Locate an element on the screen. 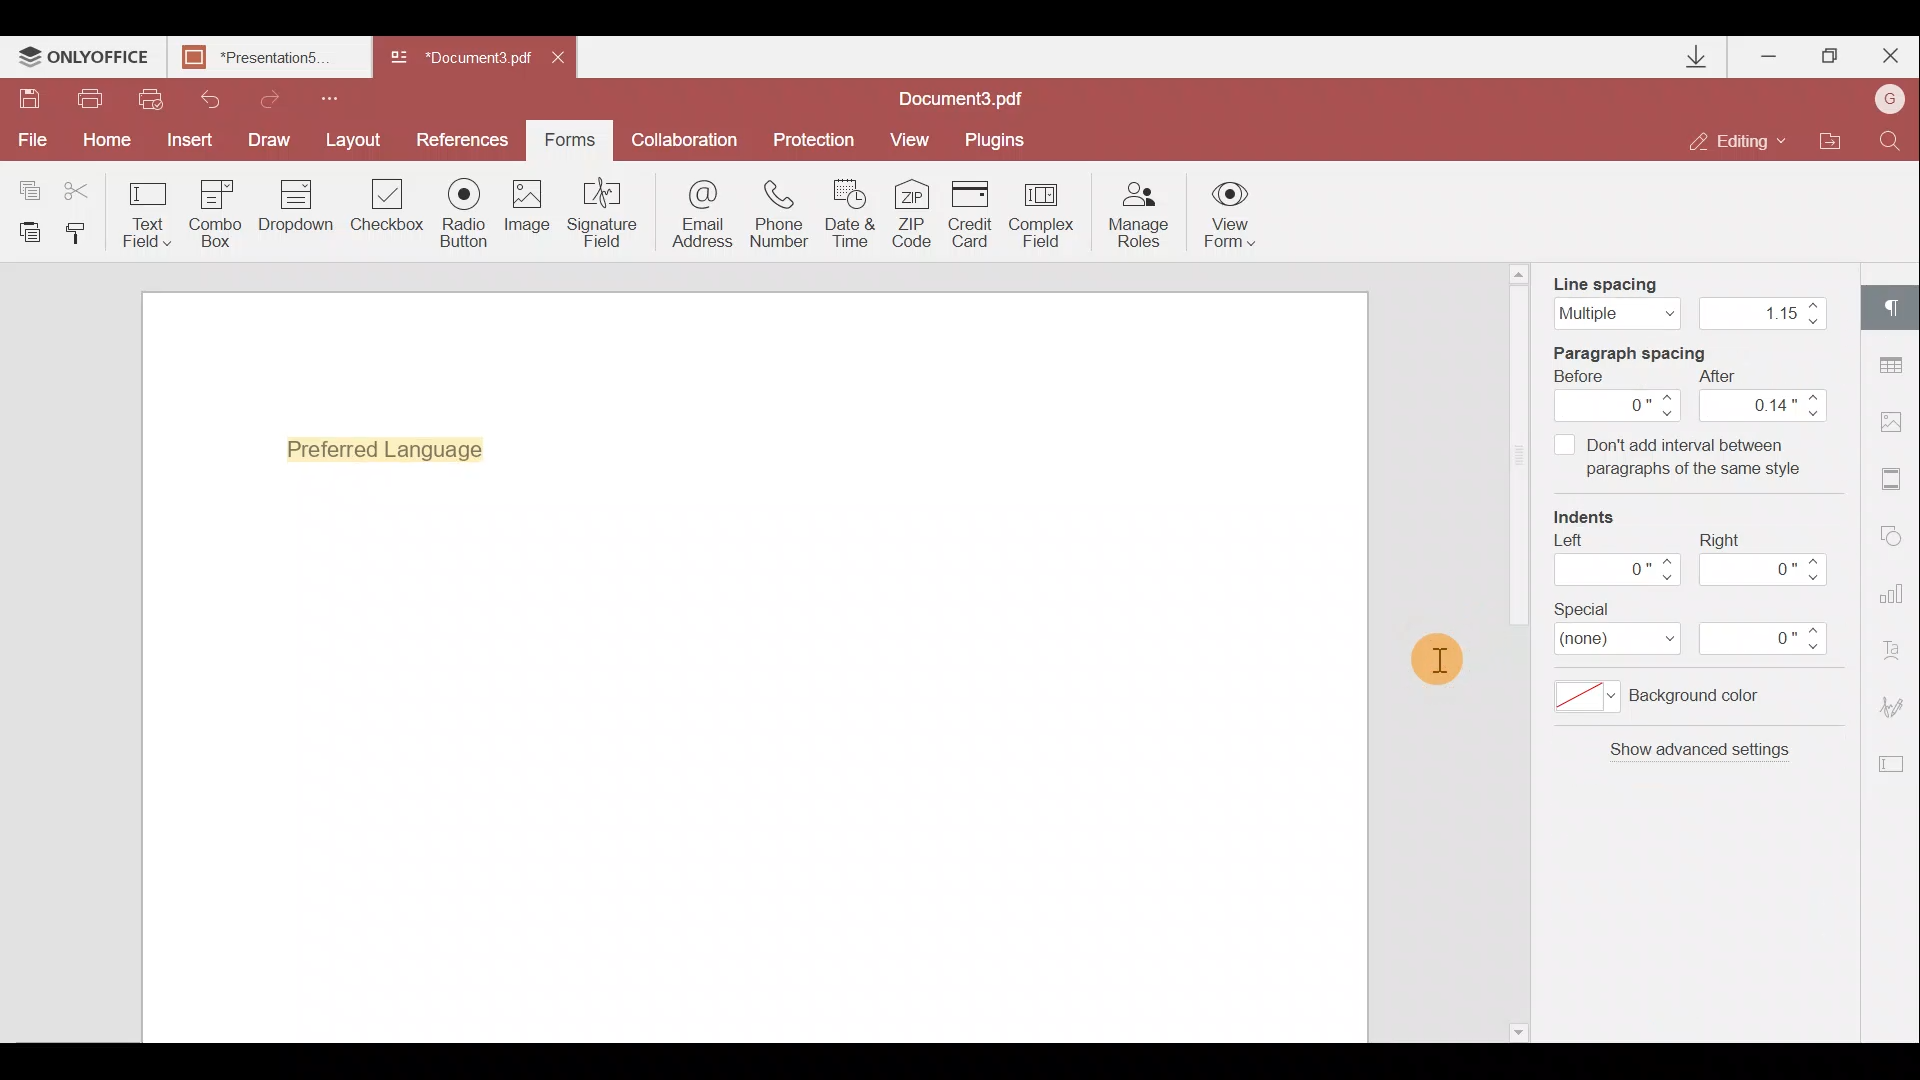  Before is located at coordinates (1586, 376).